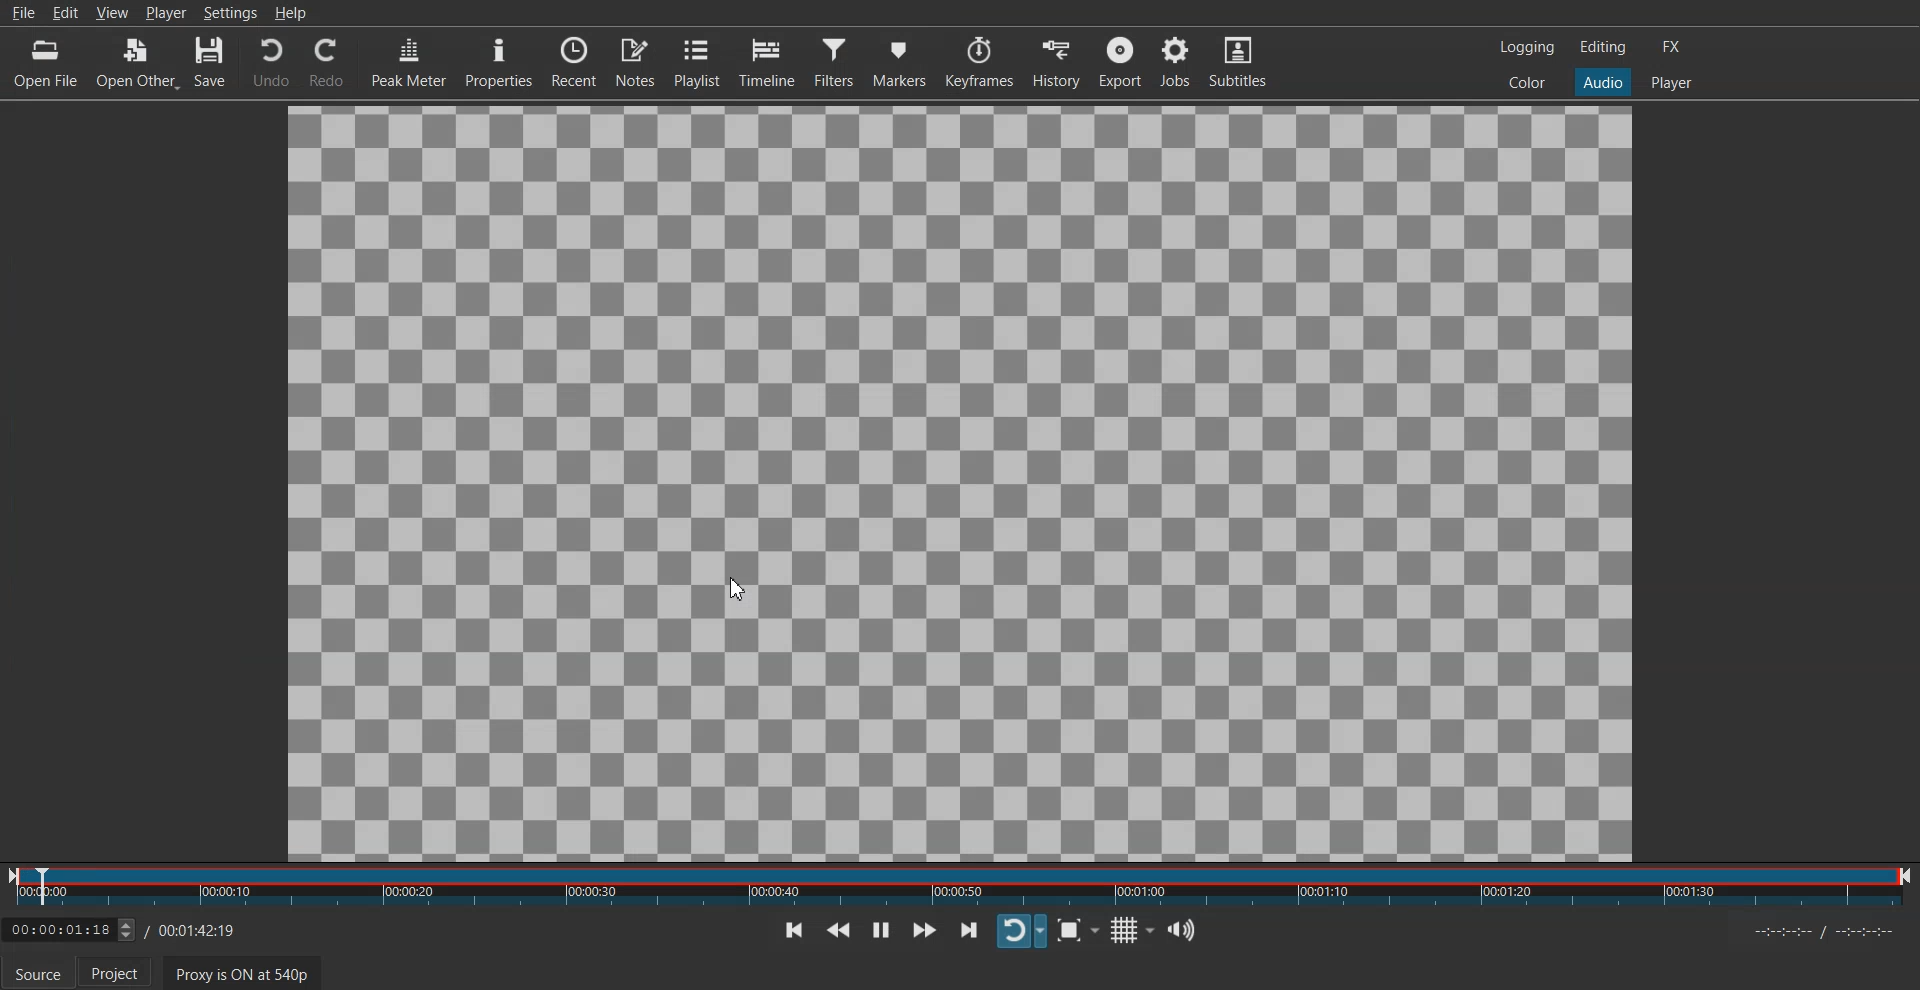  I want to click on Skip To previous point, so click(794, 930).